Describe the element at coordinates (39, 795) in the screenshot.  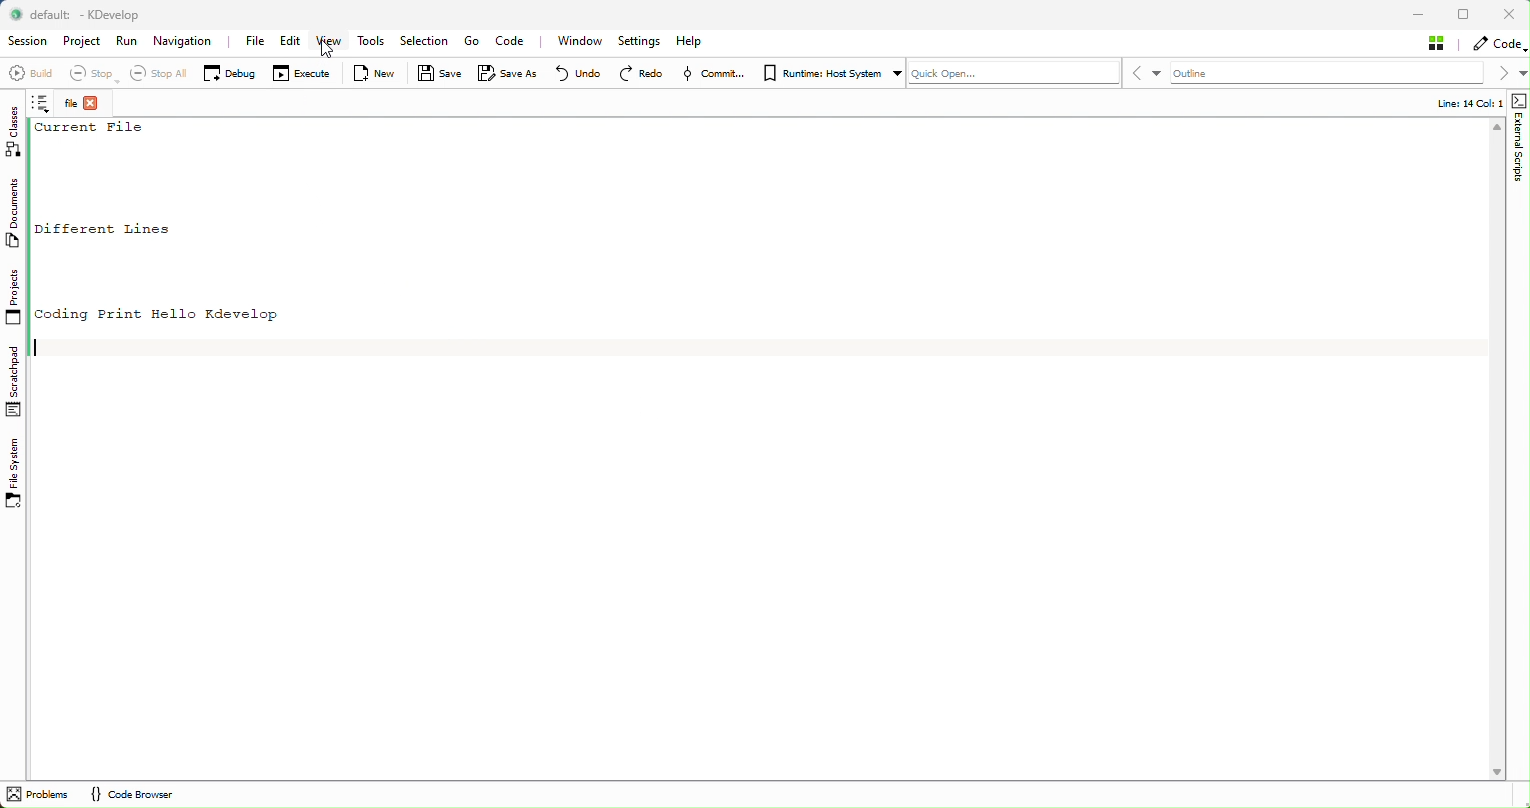
I see `Problems` at that location.